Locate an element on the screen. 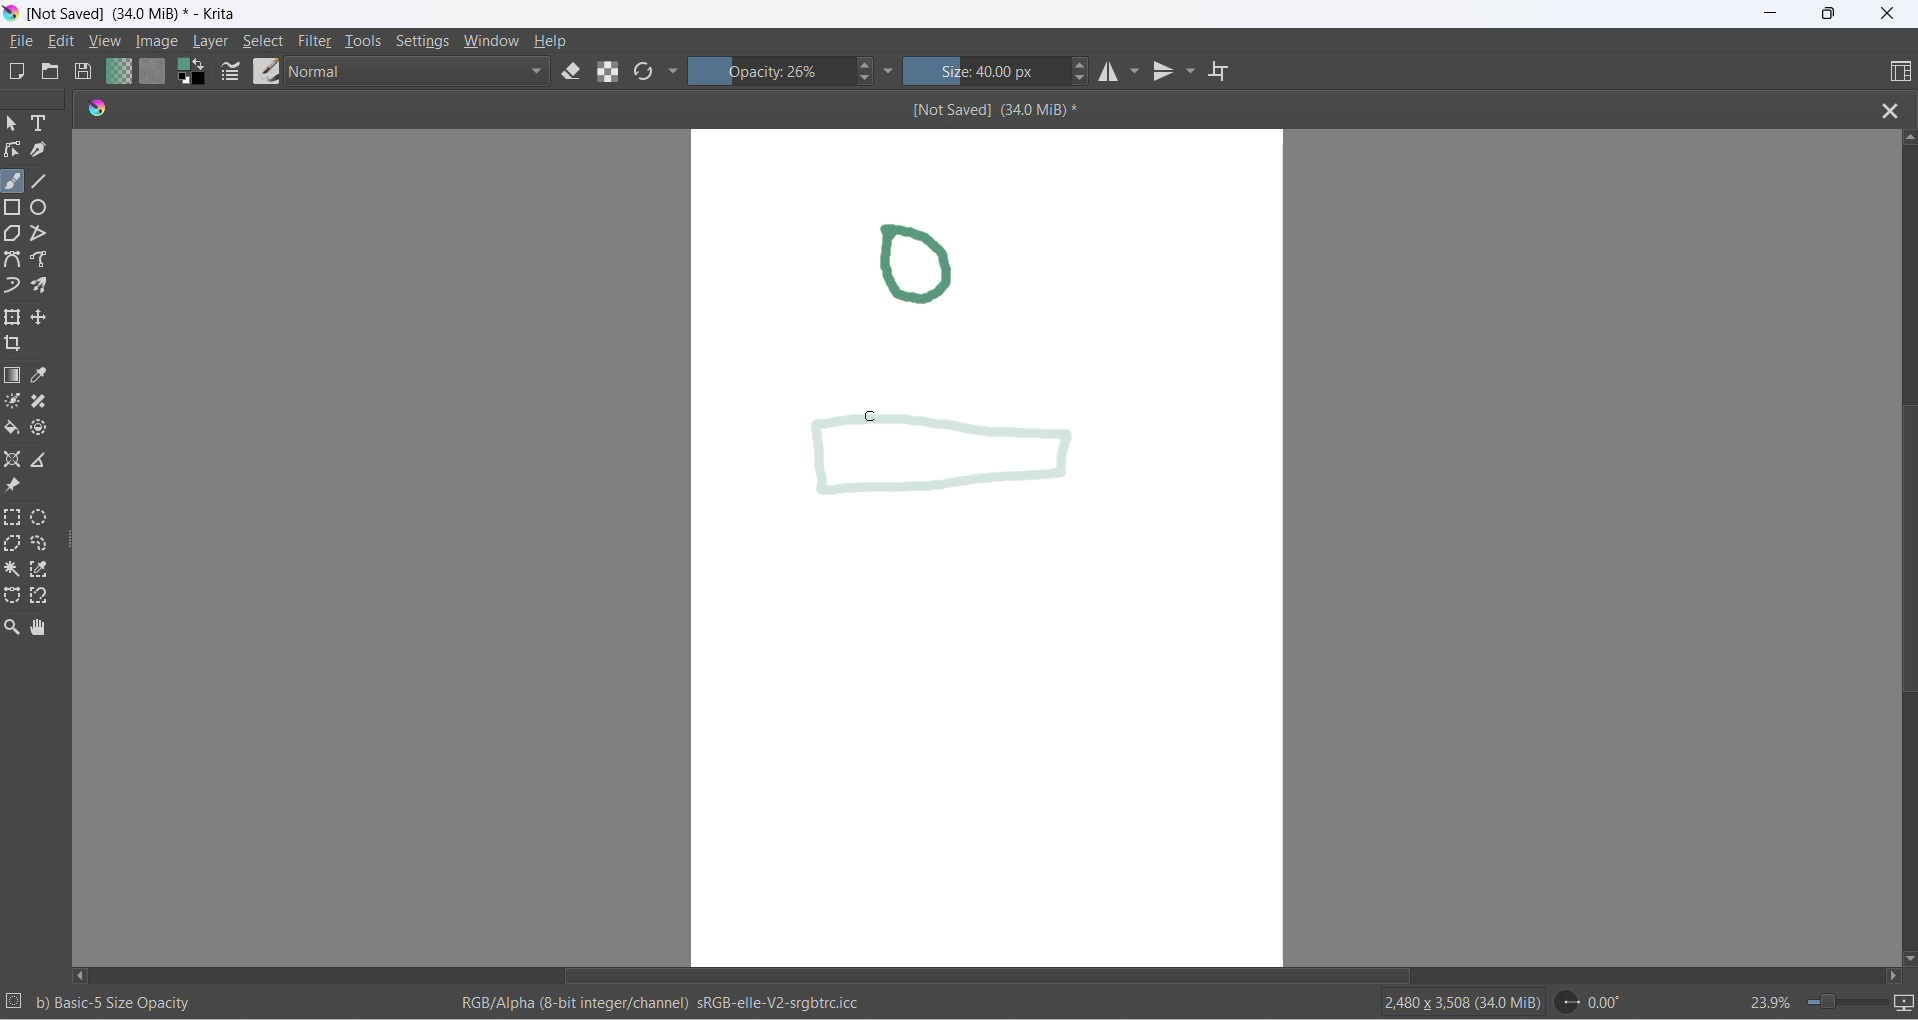 The image size is (1918, 1020). reload original presets is located at coordinates (644, 71).